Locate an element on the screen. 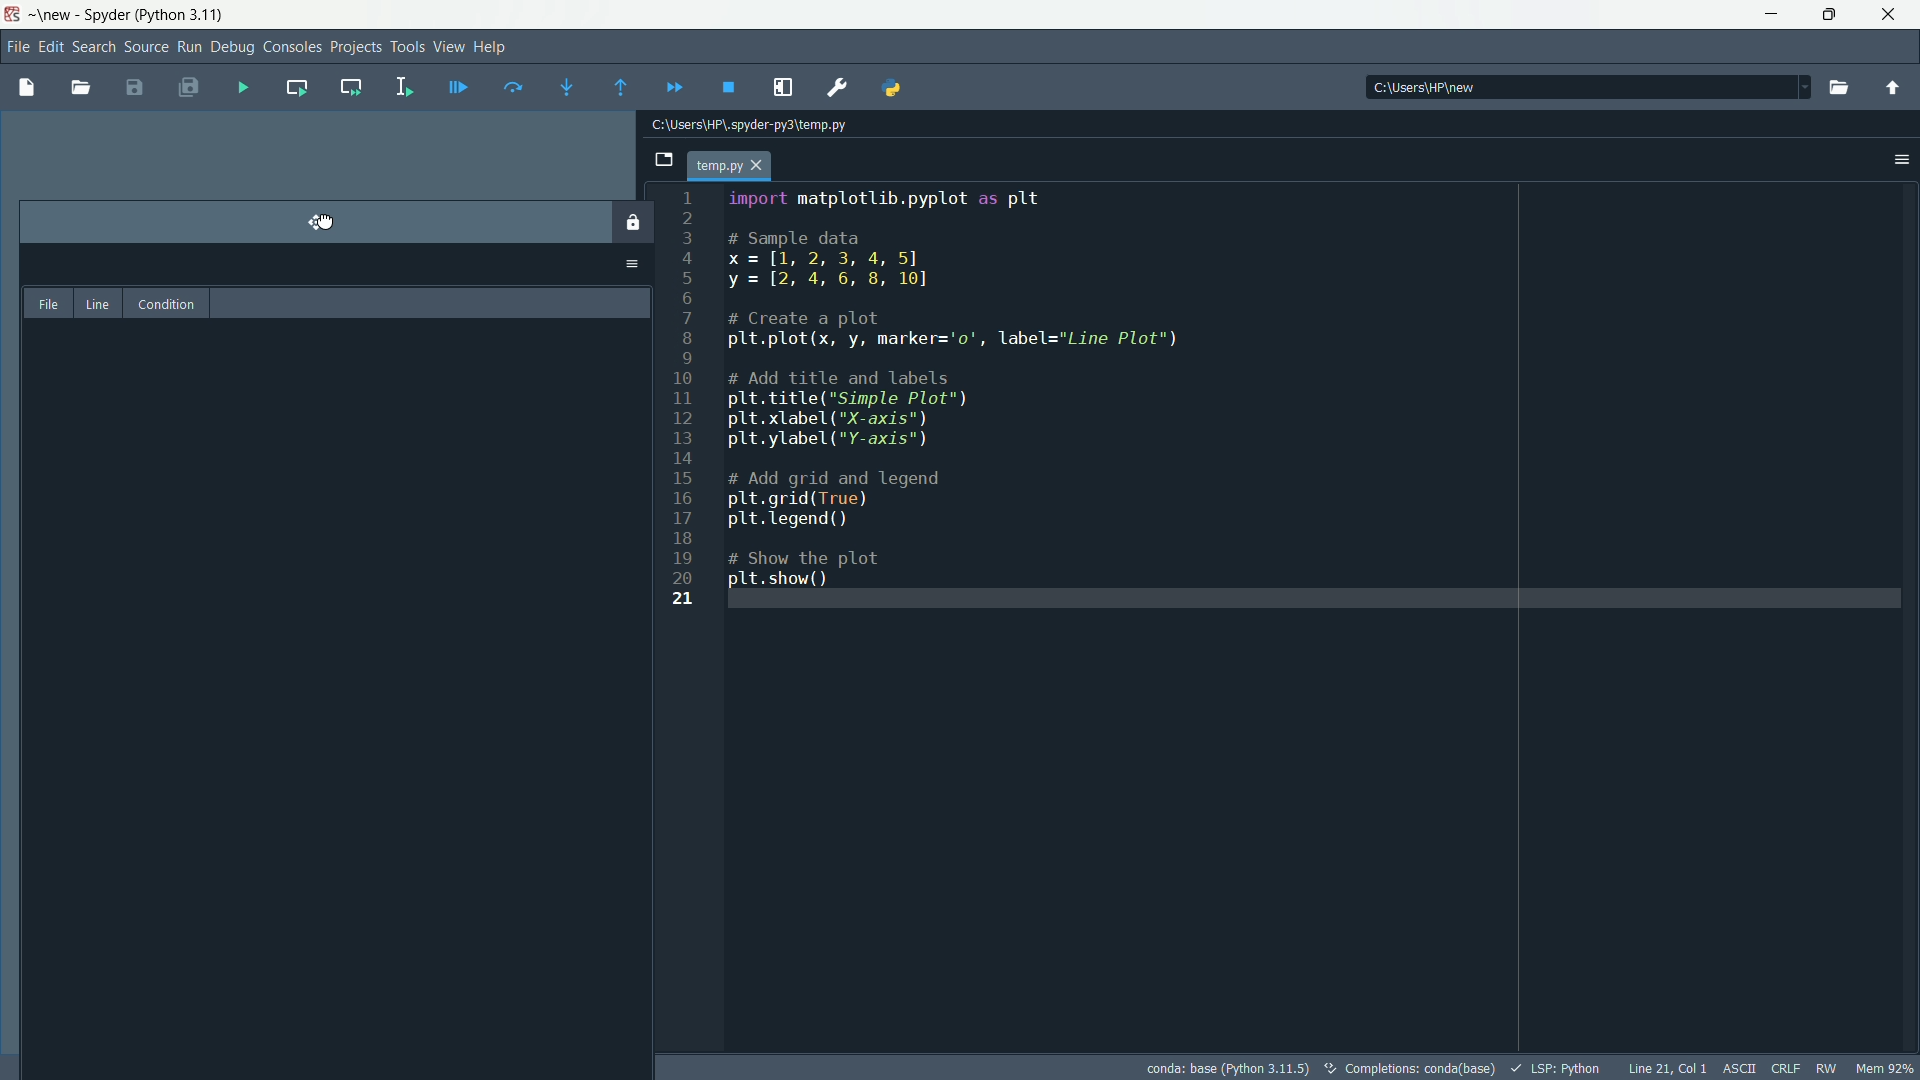 This screenshot has height=1080, width=1920. run current cell and go to next one is located at coordinates (348, 85).